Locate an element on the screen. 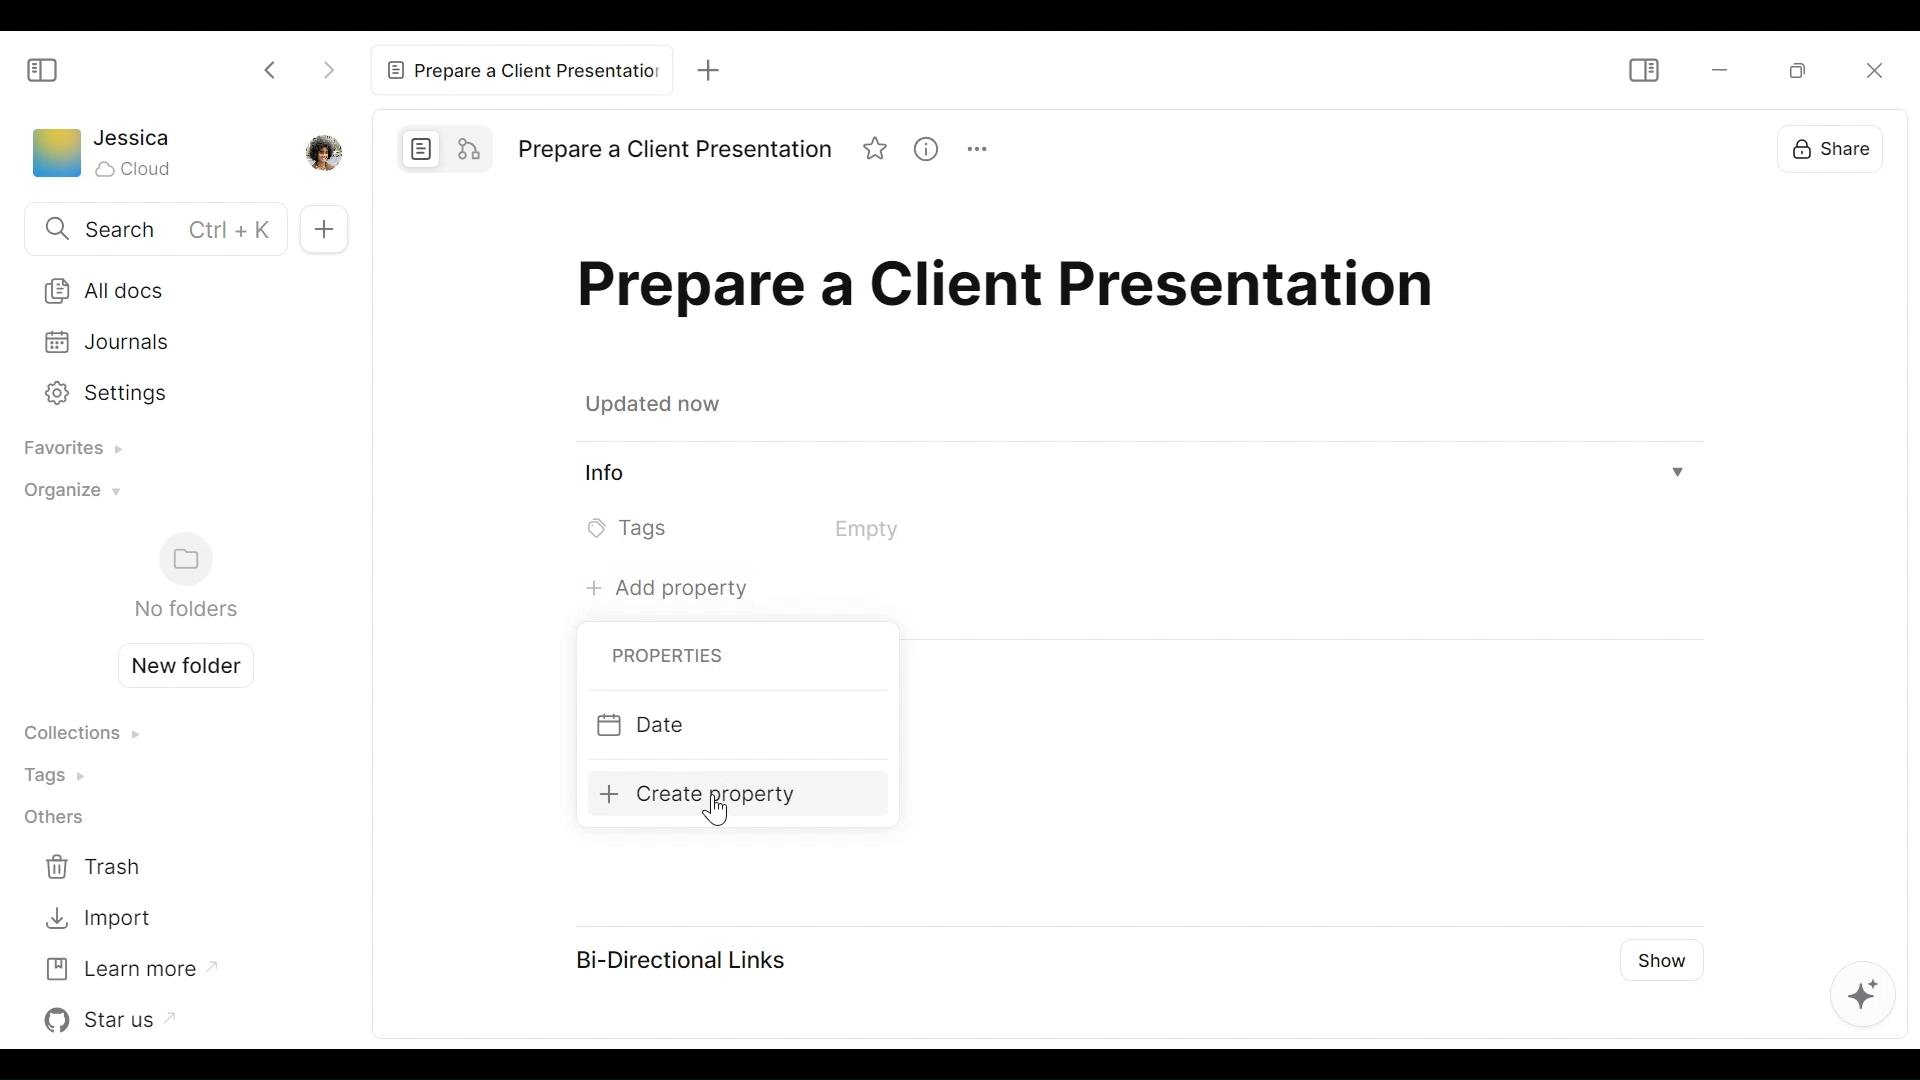 Image resolution: width=1920 pixels, height=1080 pixels. More is located at coordinates (986, 152).